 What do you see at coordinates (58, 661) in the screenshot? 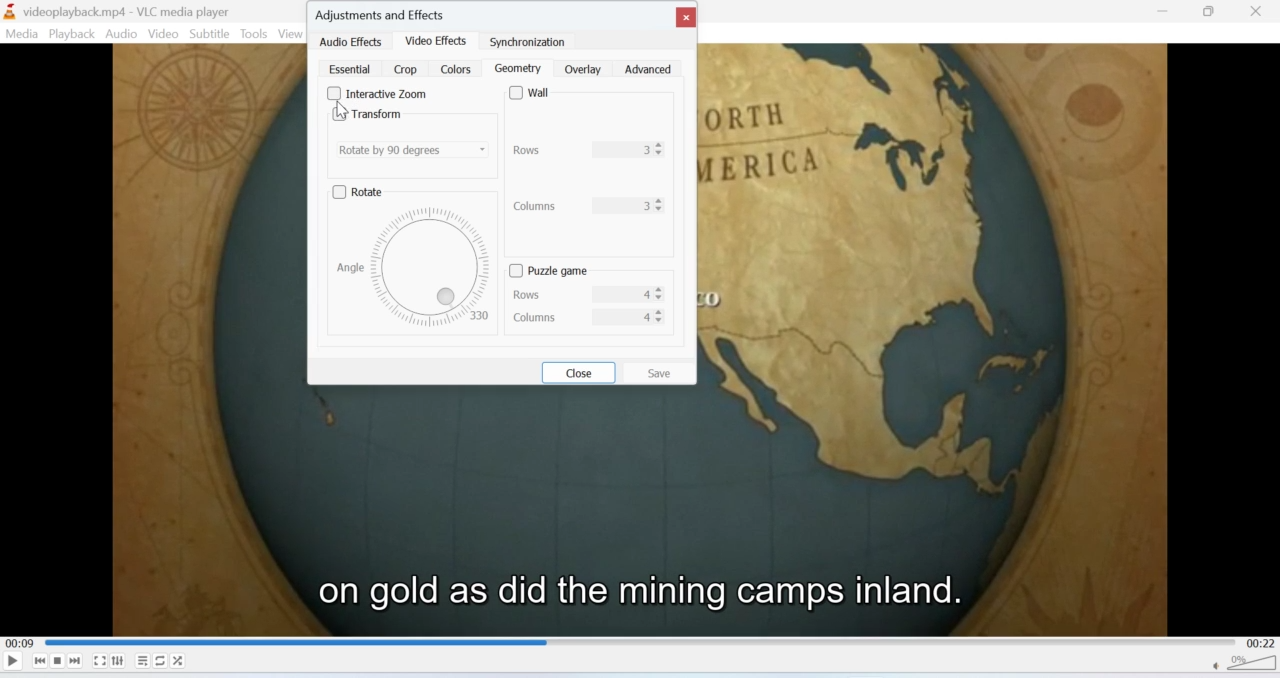
I see `Stop` at bounding box center [58, 661].